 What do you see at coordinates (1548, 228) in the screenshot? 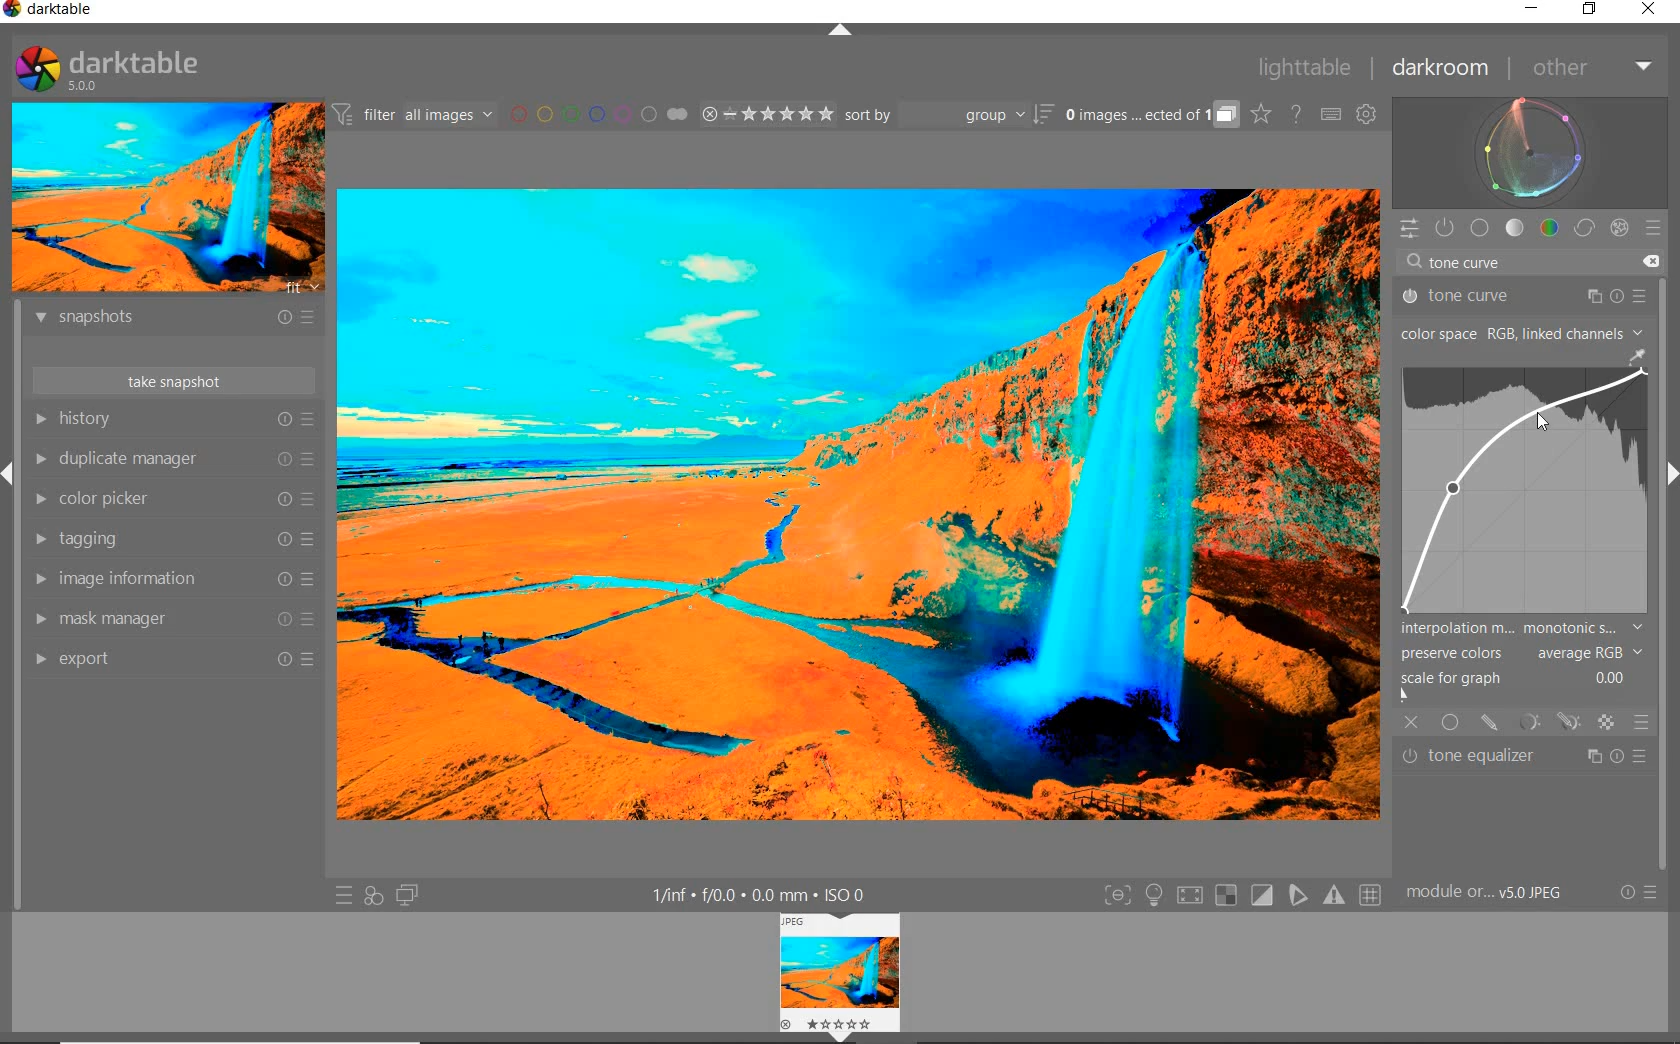
I see `color` at bounding box center [1548, 228].